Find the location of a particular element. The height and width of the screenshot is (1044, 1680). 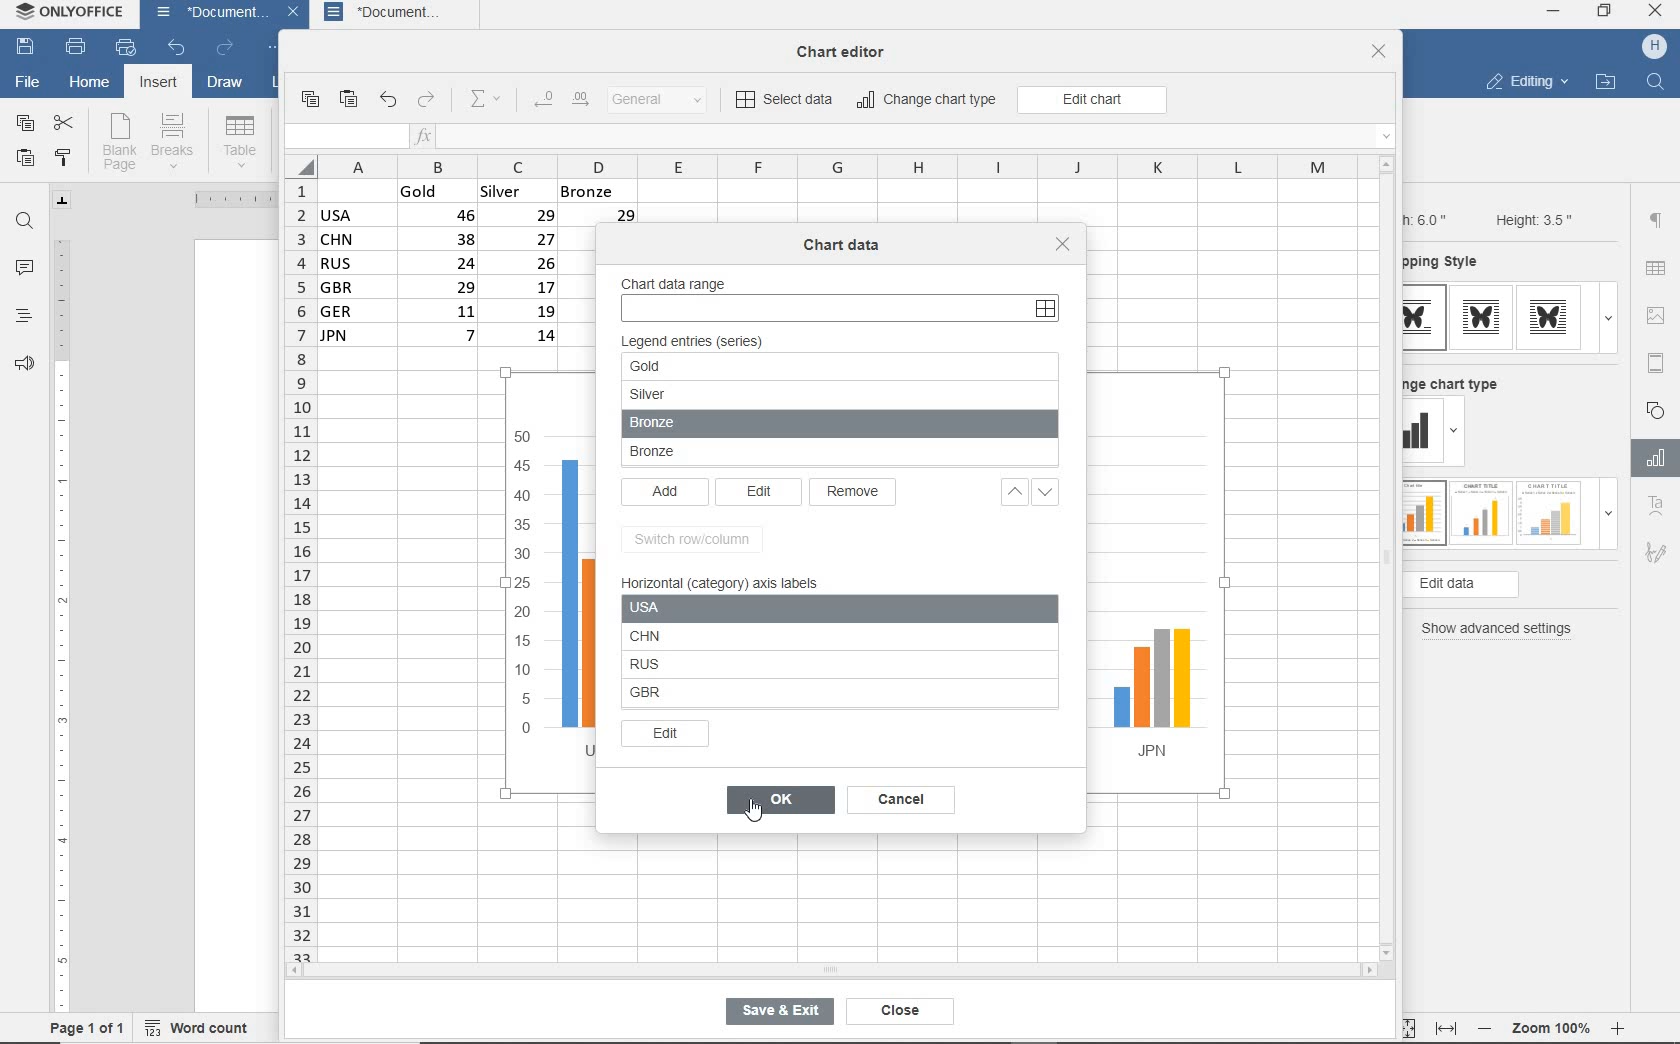

chart data is located at coordinates (843, 245).